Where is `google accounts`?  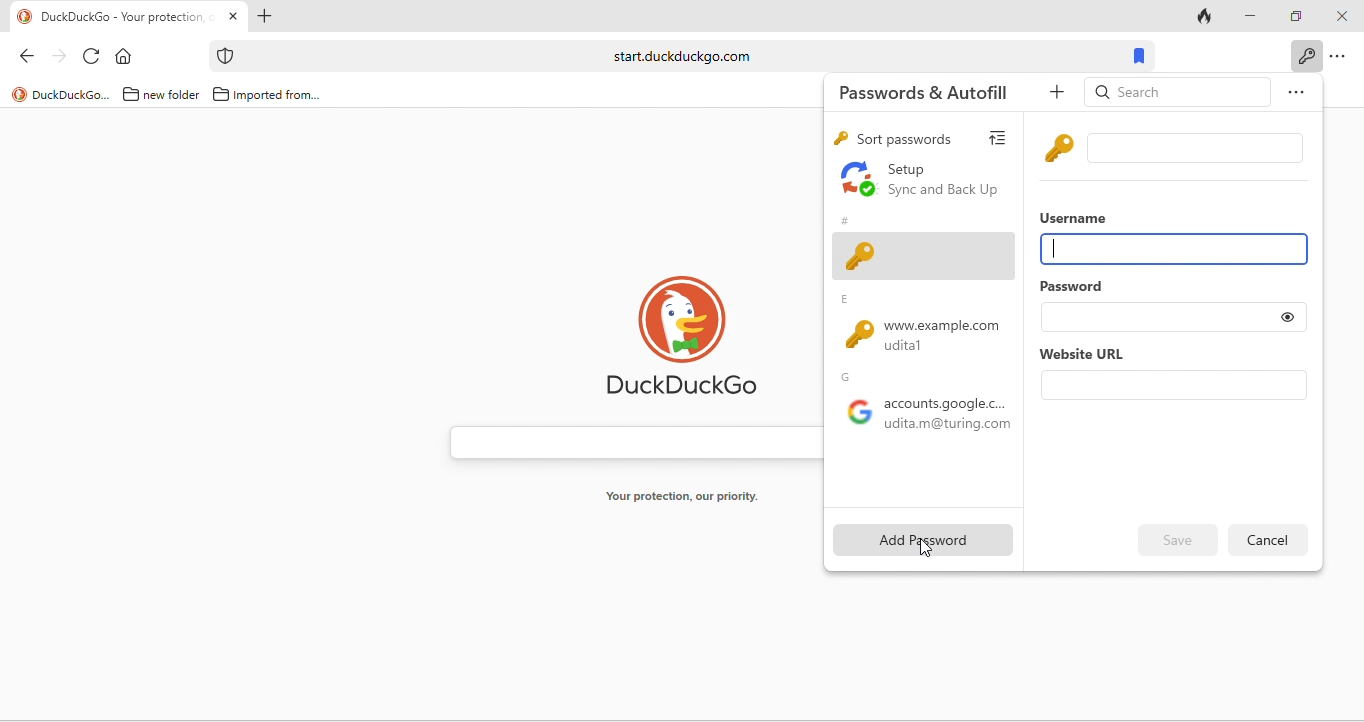 google accounts is located at coordinates (923, 418).